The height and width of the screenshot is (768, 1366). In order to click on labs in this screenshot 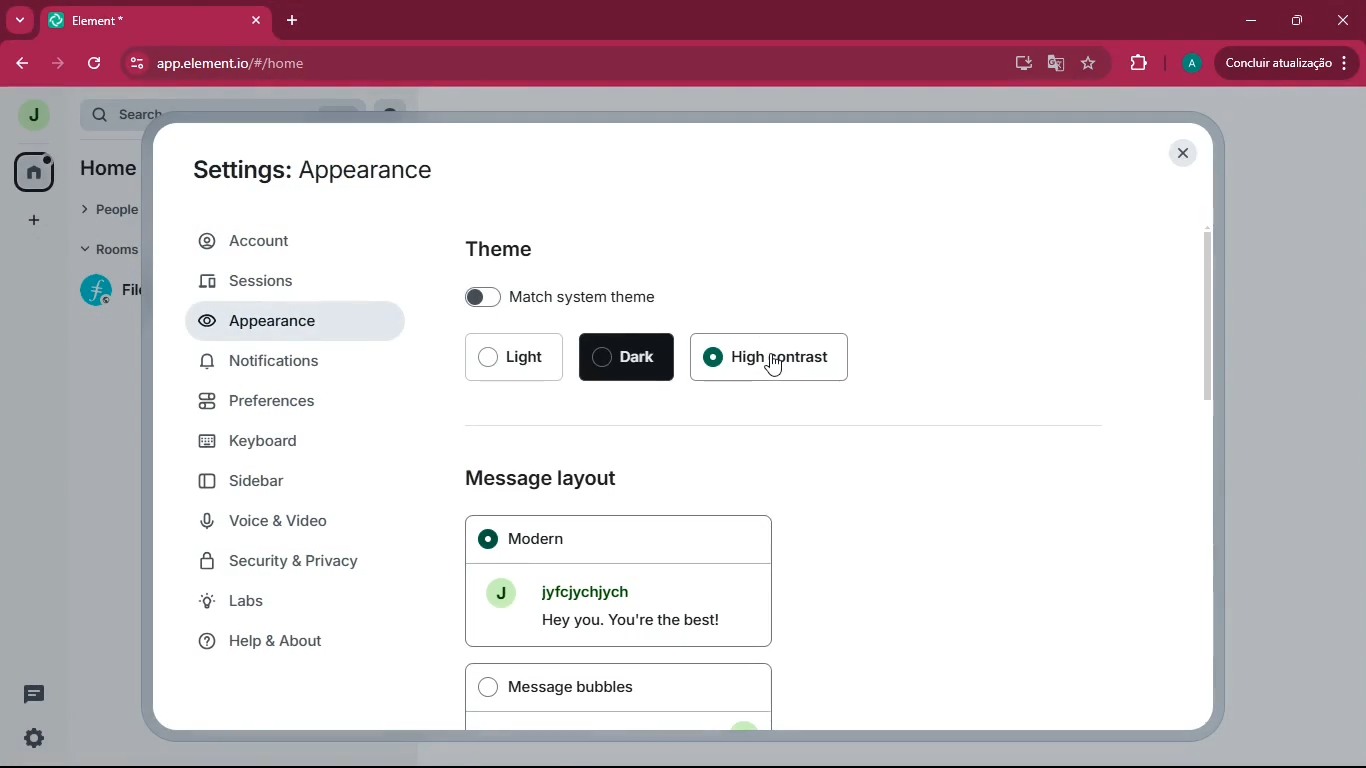, I will do `click(289, 602)`.